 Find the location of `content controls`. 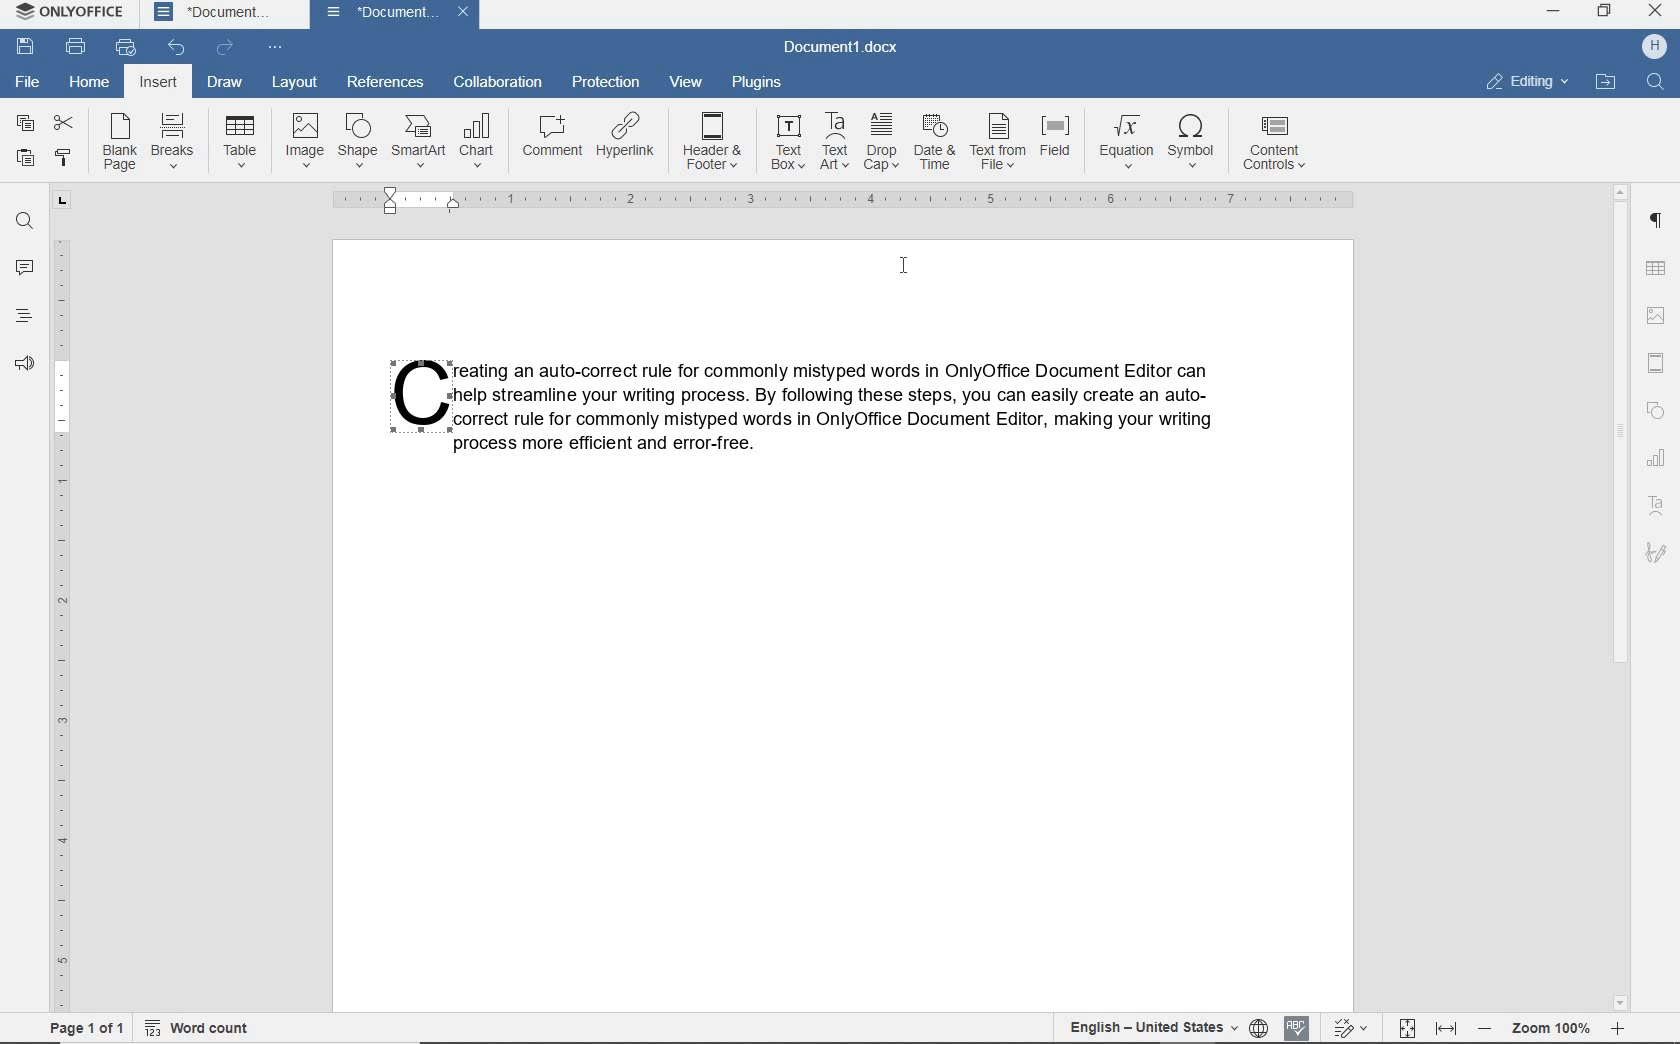

content controls is located at coordinates (1278, 145).